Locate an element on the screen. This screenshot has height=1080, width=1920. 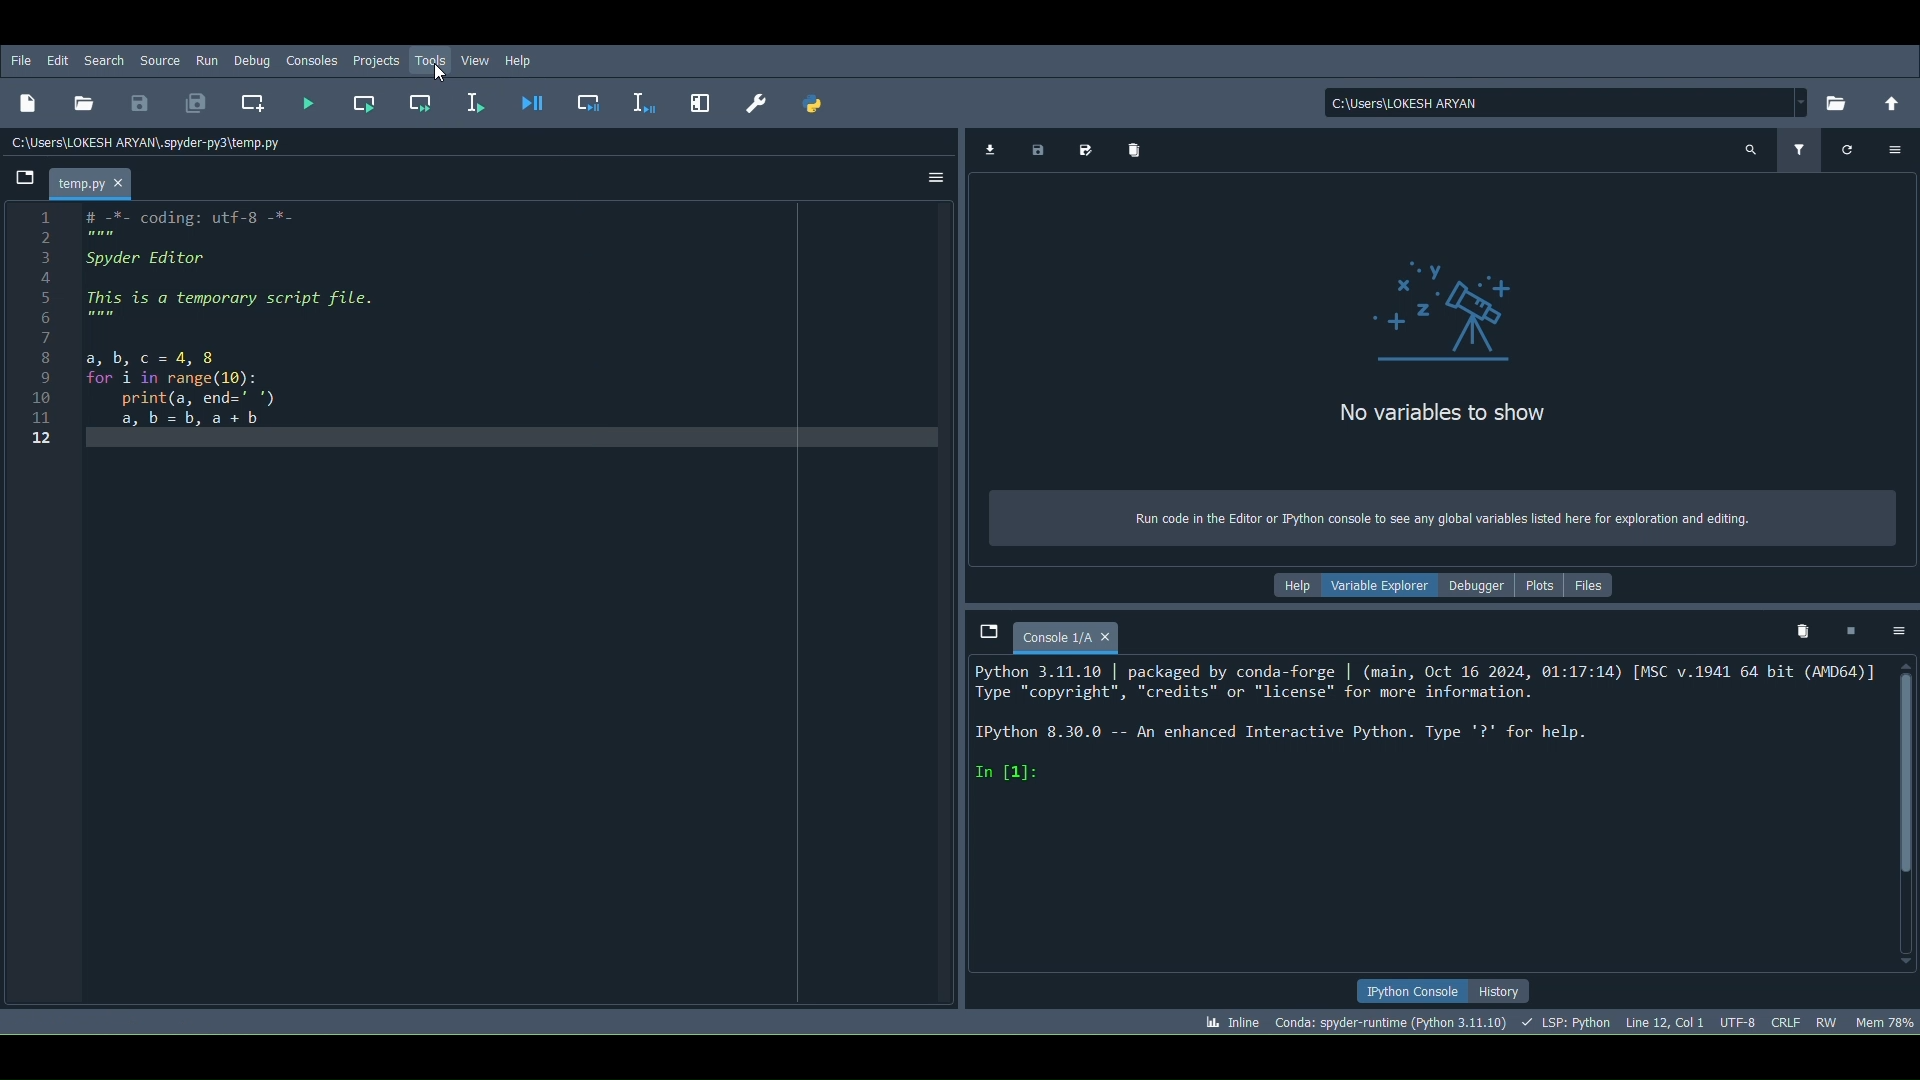
History is located at coordinates (1502, 991).